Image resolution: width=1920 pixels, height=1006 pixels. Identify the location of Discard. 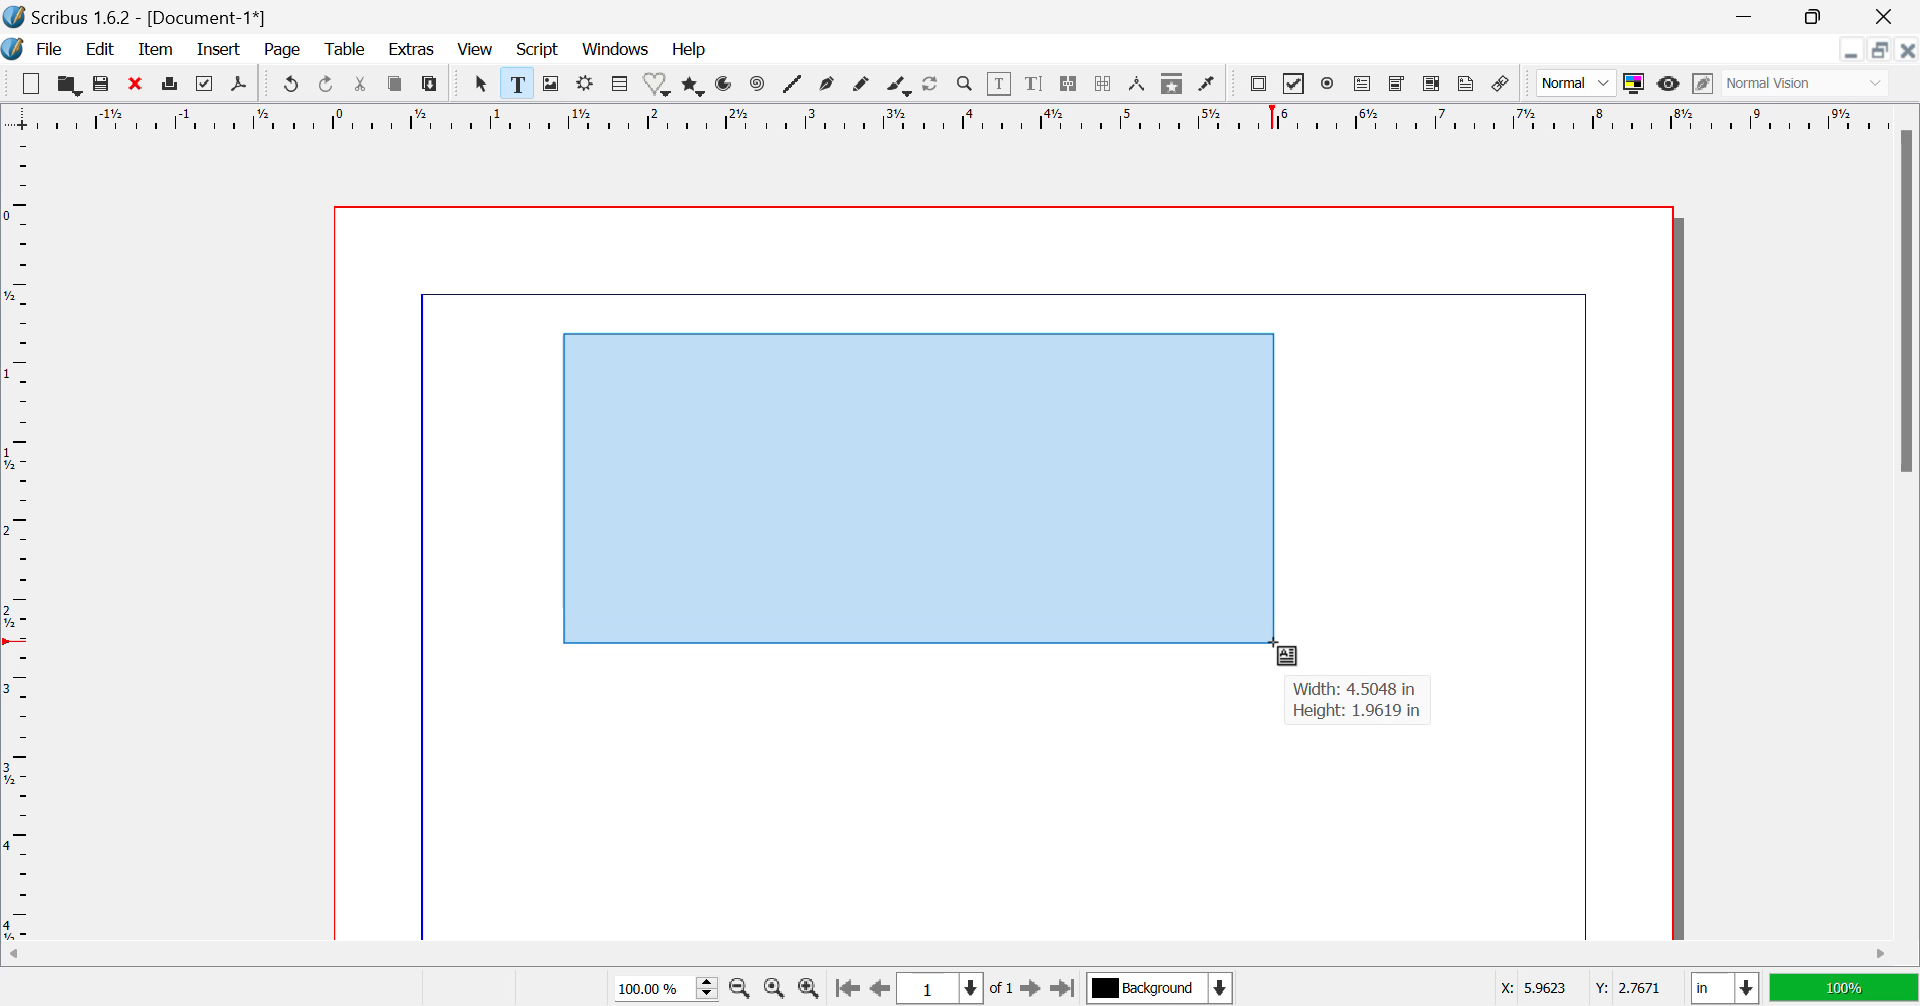
(136, 84).